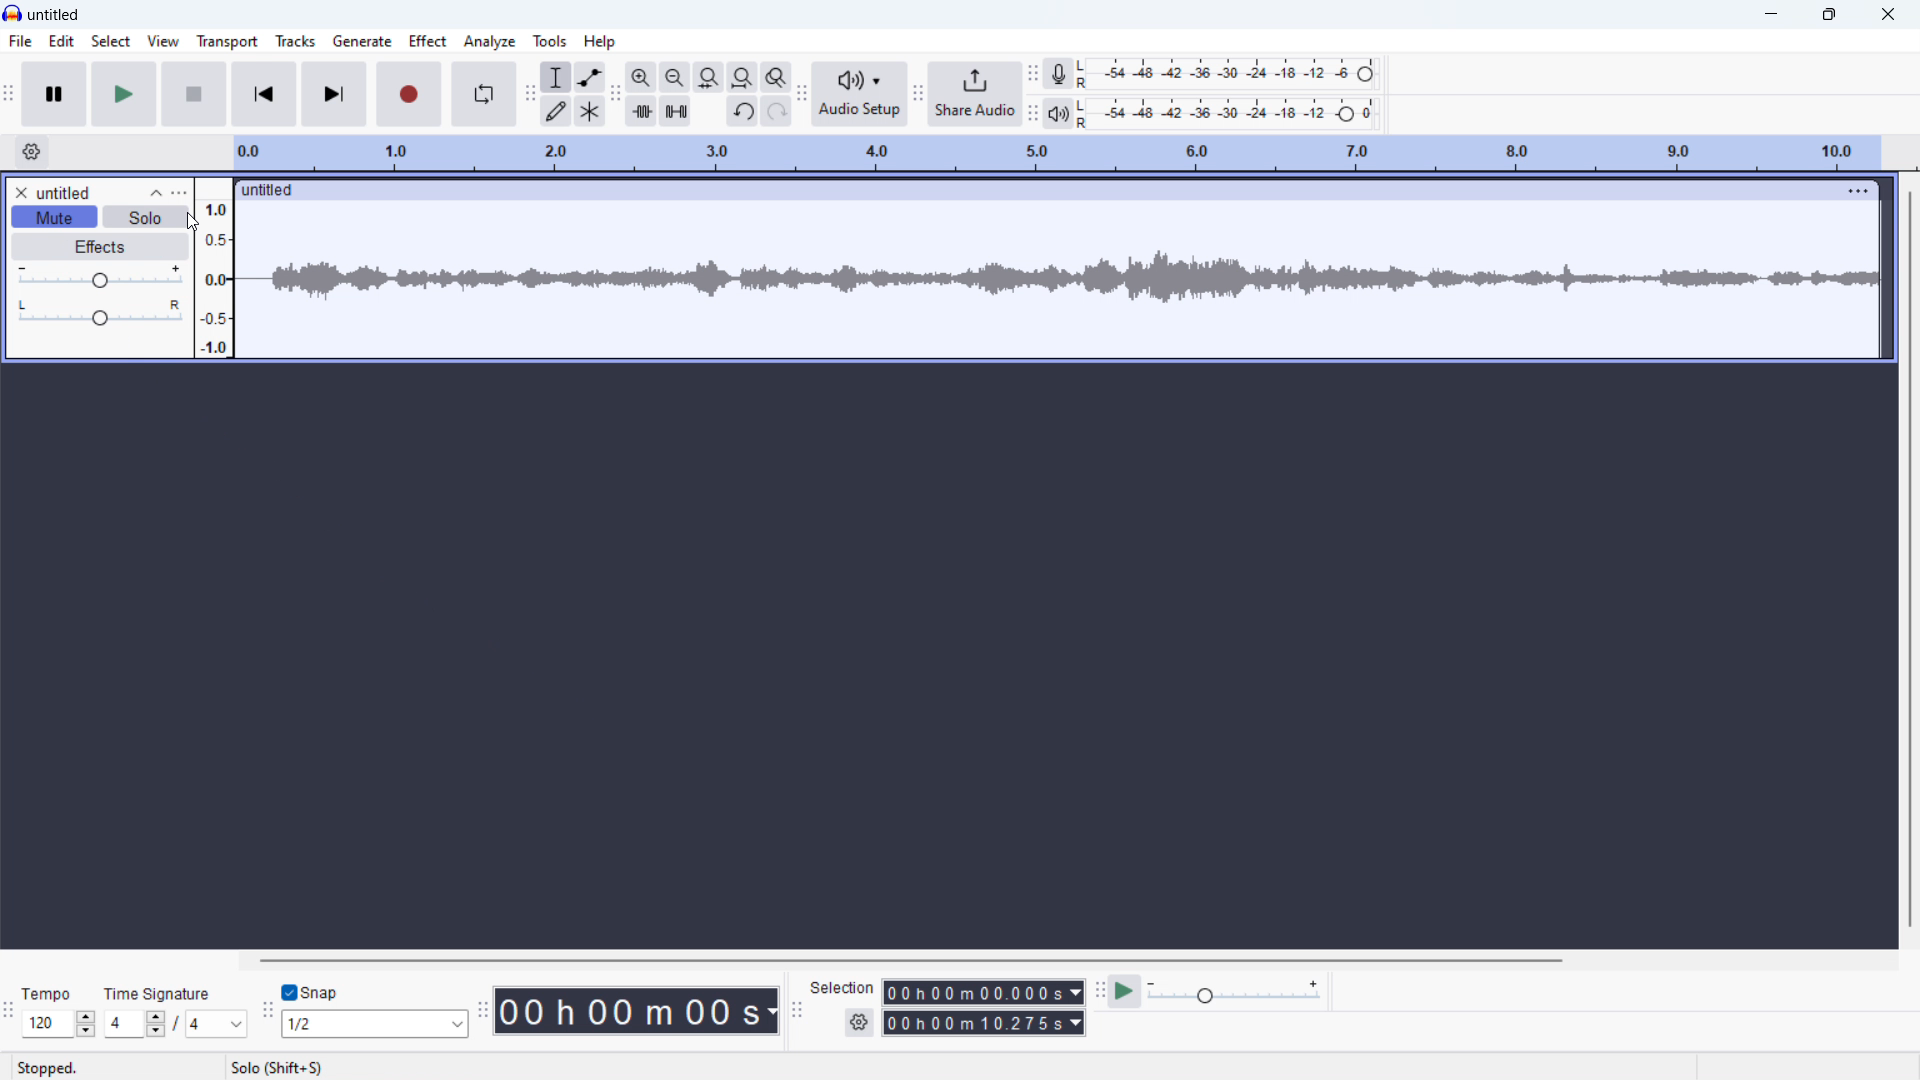 Image resolution: width=1920 pixels, height=1080 pixels. What do you see at coordinates (55, 15) in the screenshot?
I see `title` at bounding box center [55, 15].